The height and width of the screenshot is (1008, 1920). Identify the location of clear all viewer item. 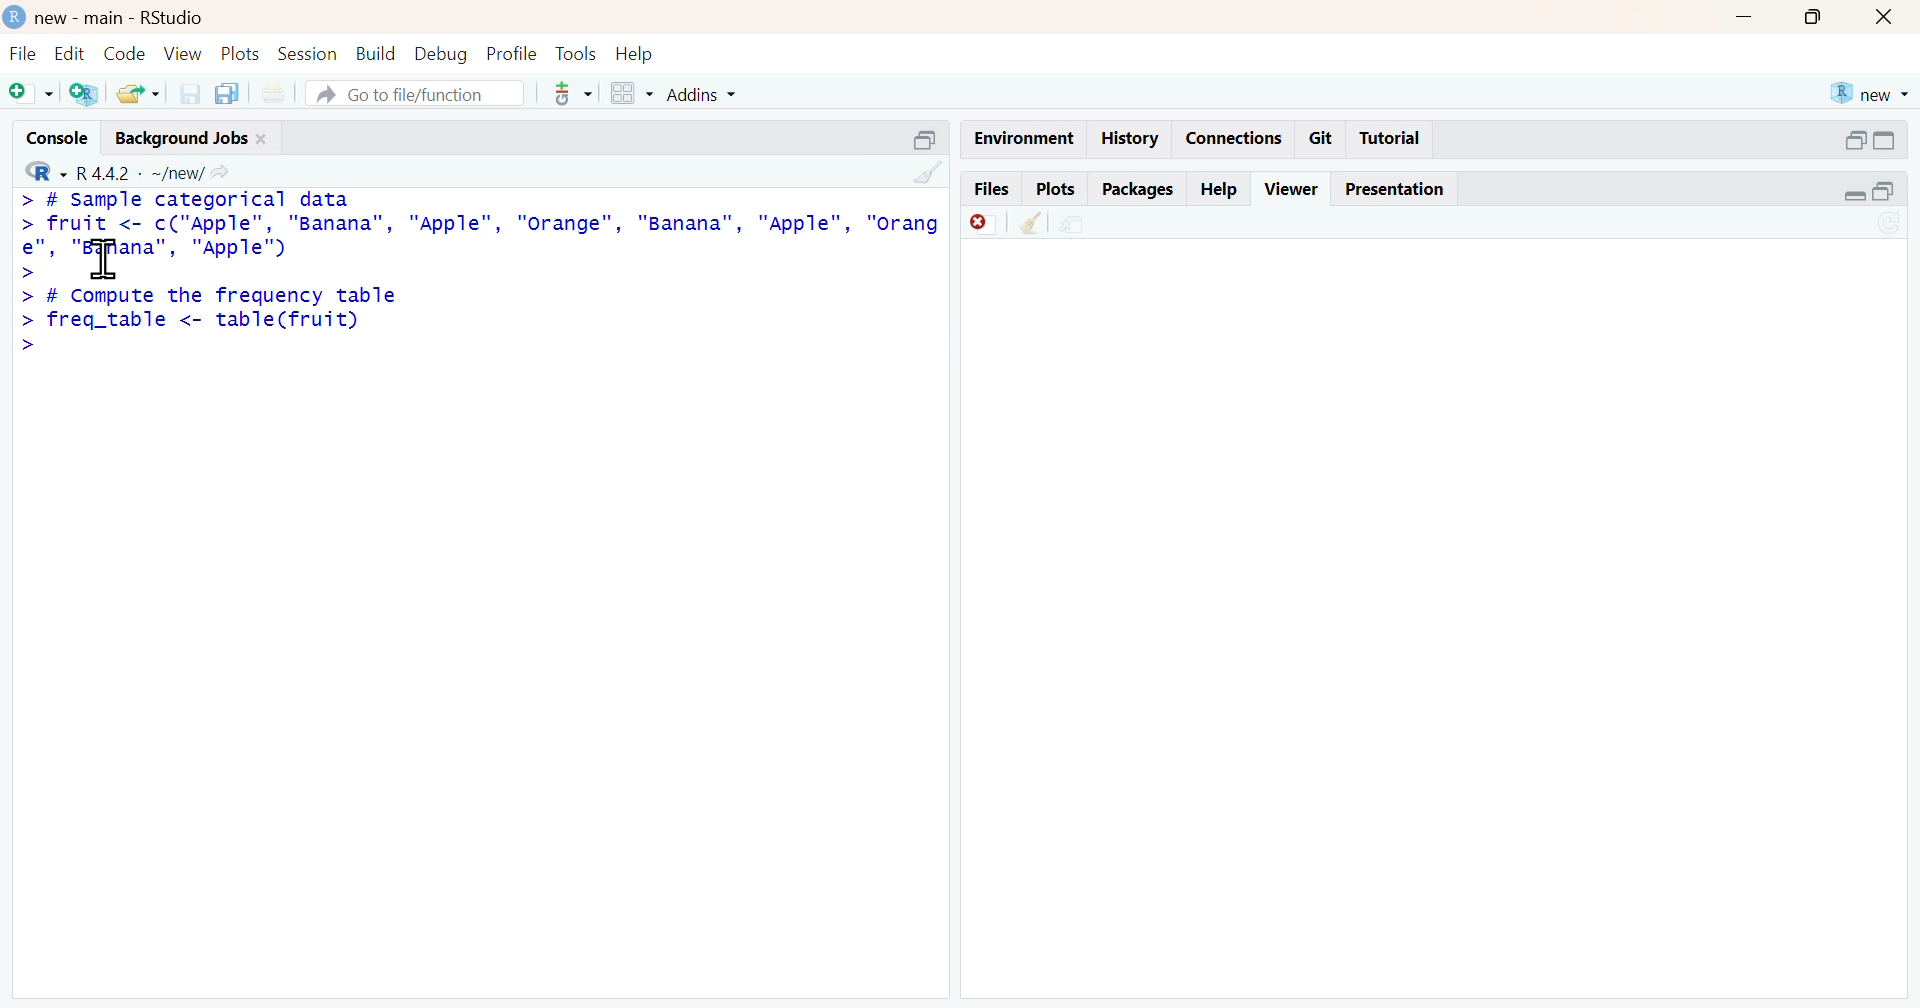
(1033, 225).